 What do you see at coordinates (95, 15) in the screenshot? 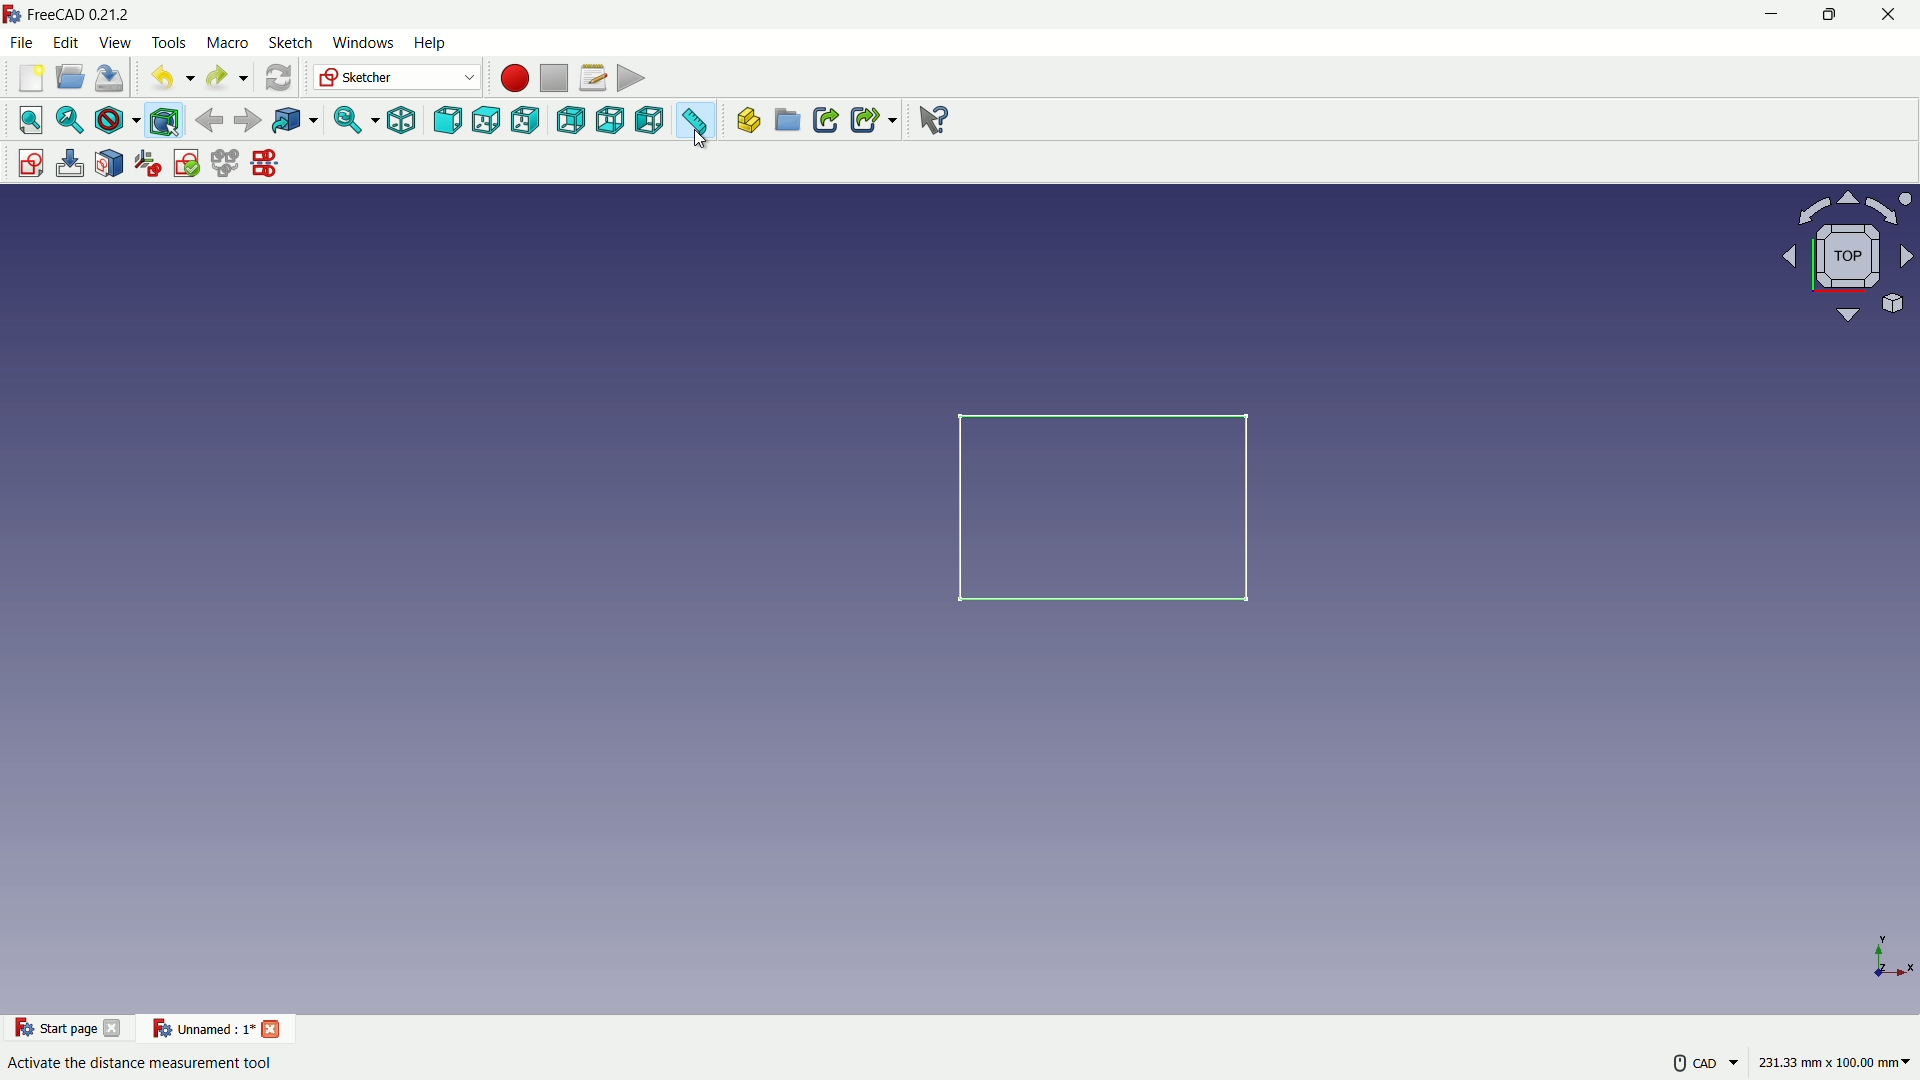
I see `FreeCAD 0212` at bounding box center [95, 15].